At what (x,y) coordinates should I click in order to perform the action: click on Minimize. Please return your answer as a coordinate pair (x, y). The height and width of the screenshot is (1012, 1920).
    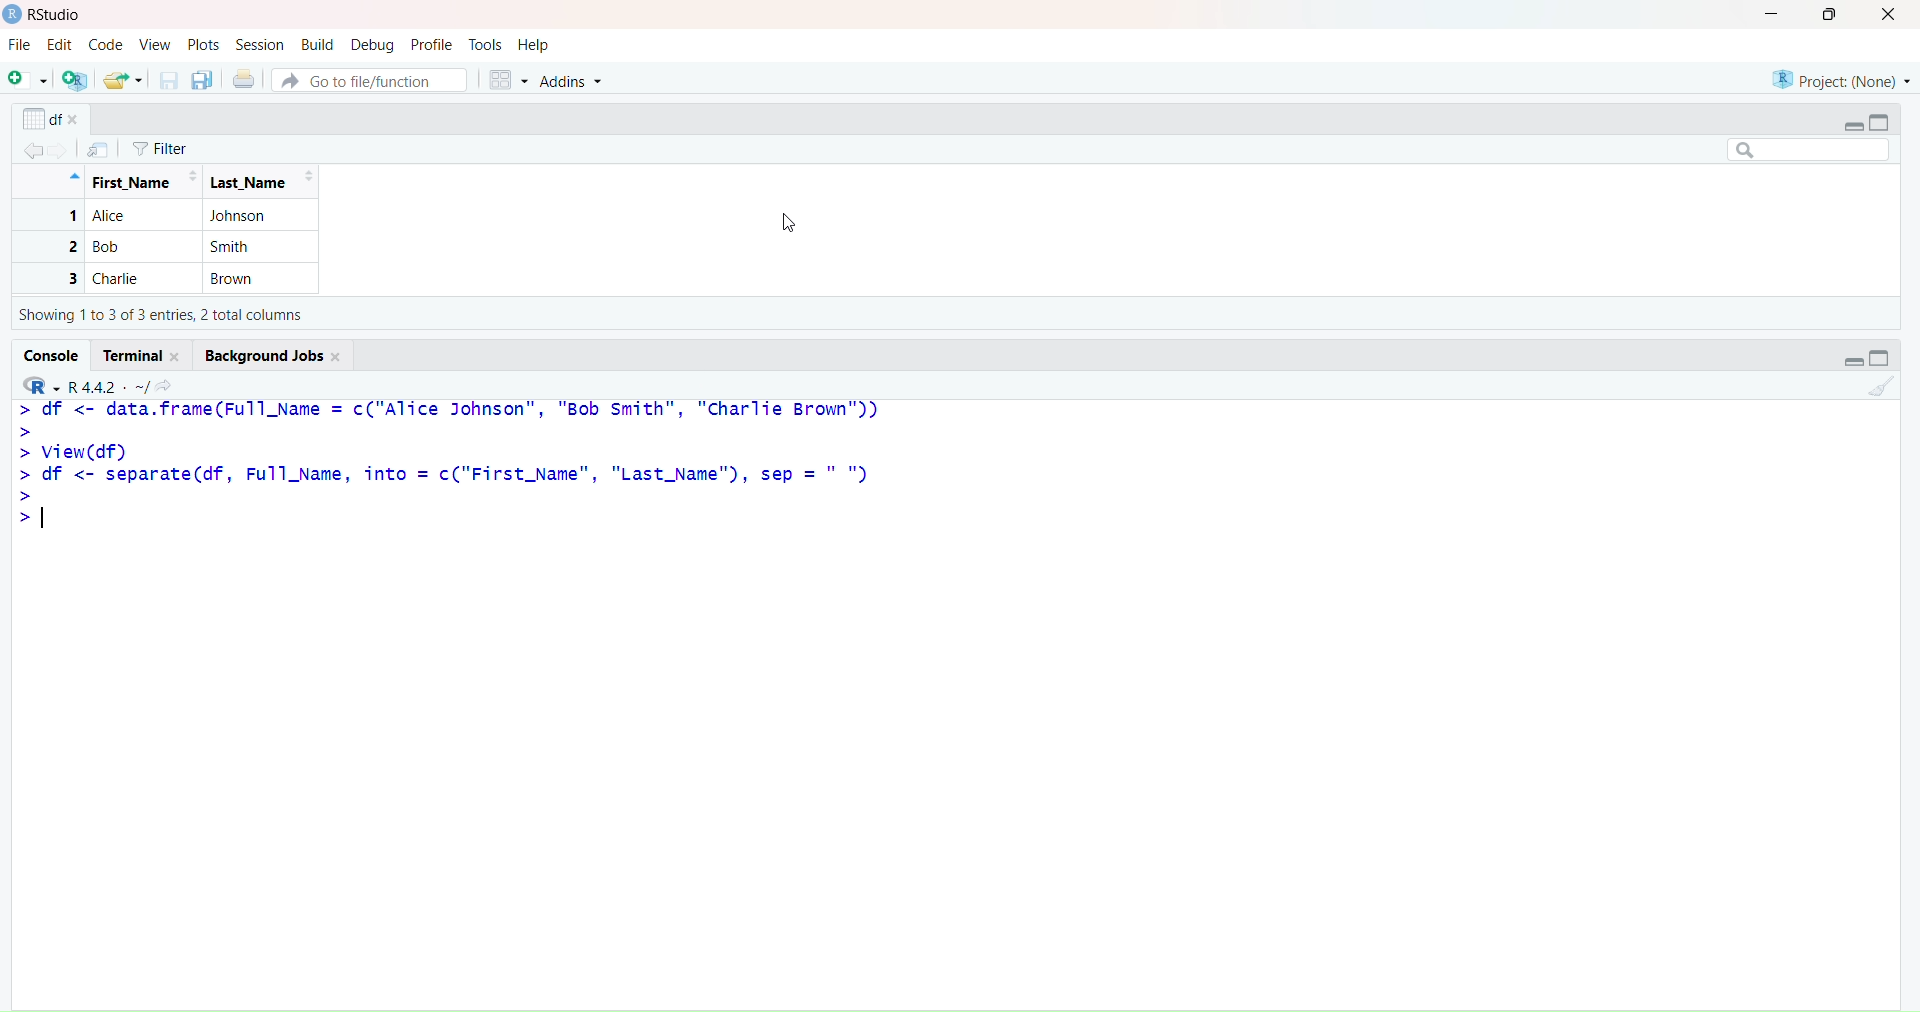
    Looking at the image, I should click on (1773, 18).